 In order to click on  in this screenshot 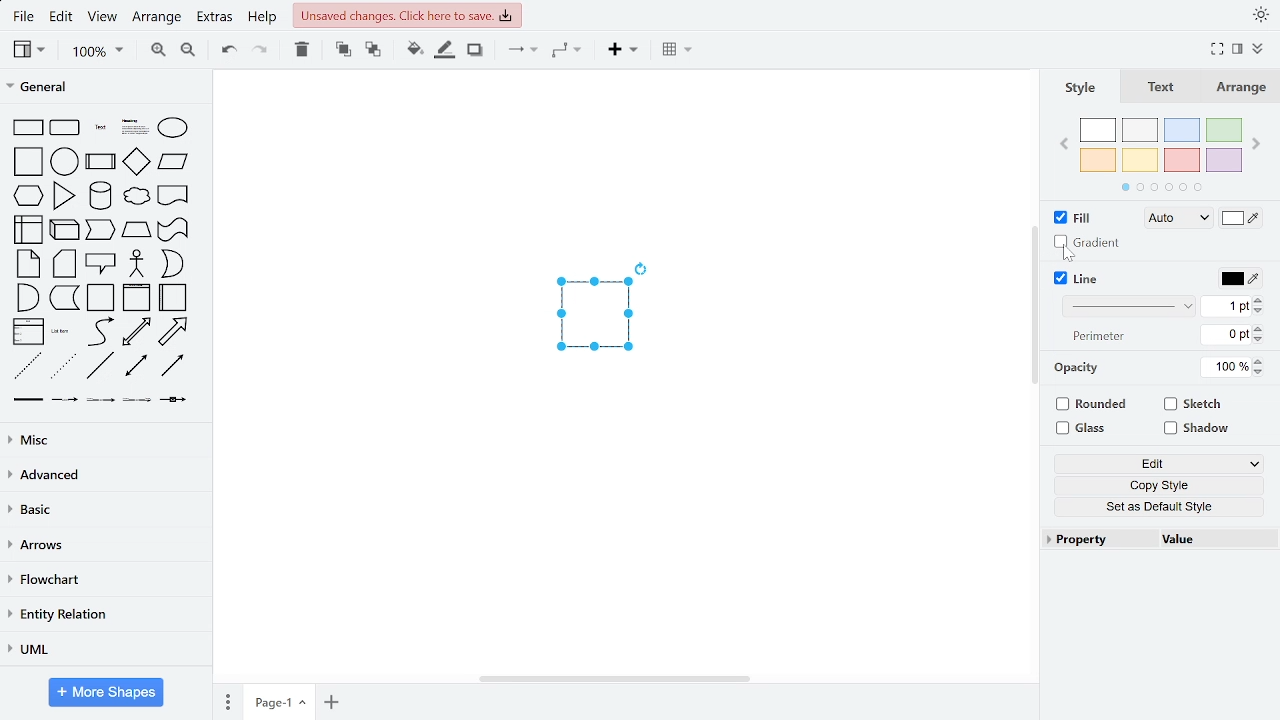, I will do `click(100, 400)`.